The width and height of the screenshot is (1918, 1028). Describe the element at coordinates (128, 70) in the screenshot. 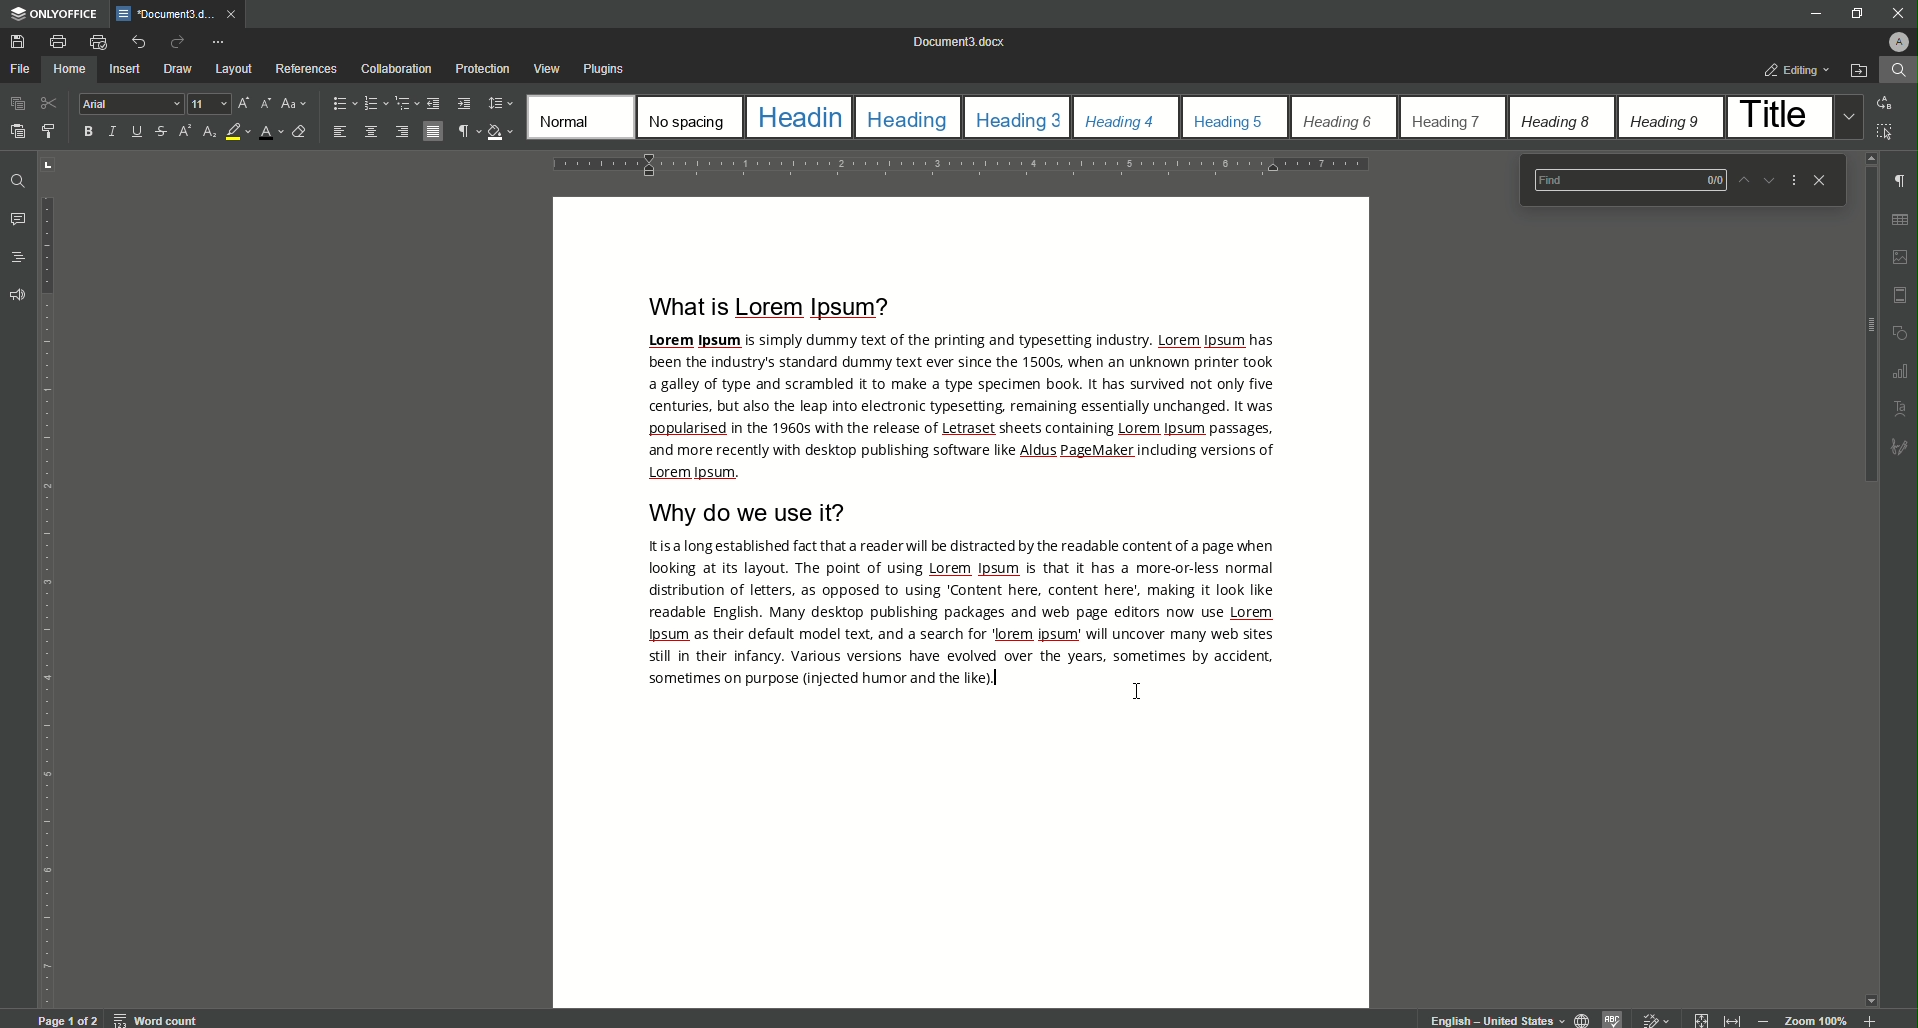

I see `Insert` at that location.